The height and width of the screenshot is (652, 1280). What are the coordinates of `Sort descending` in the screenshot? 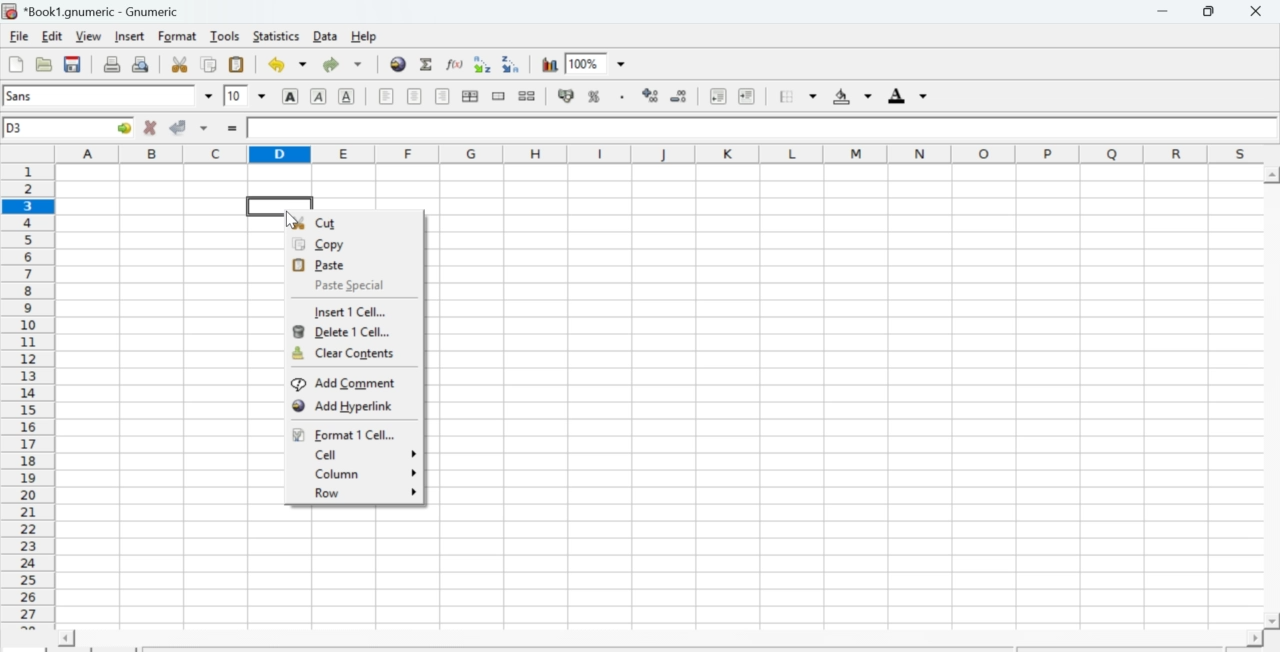 It's located at (512, 66).